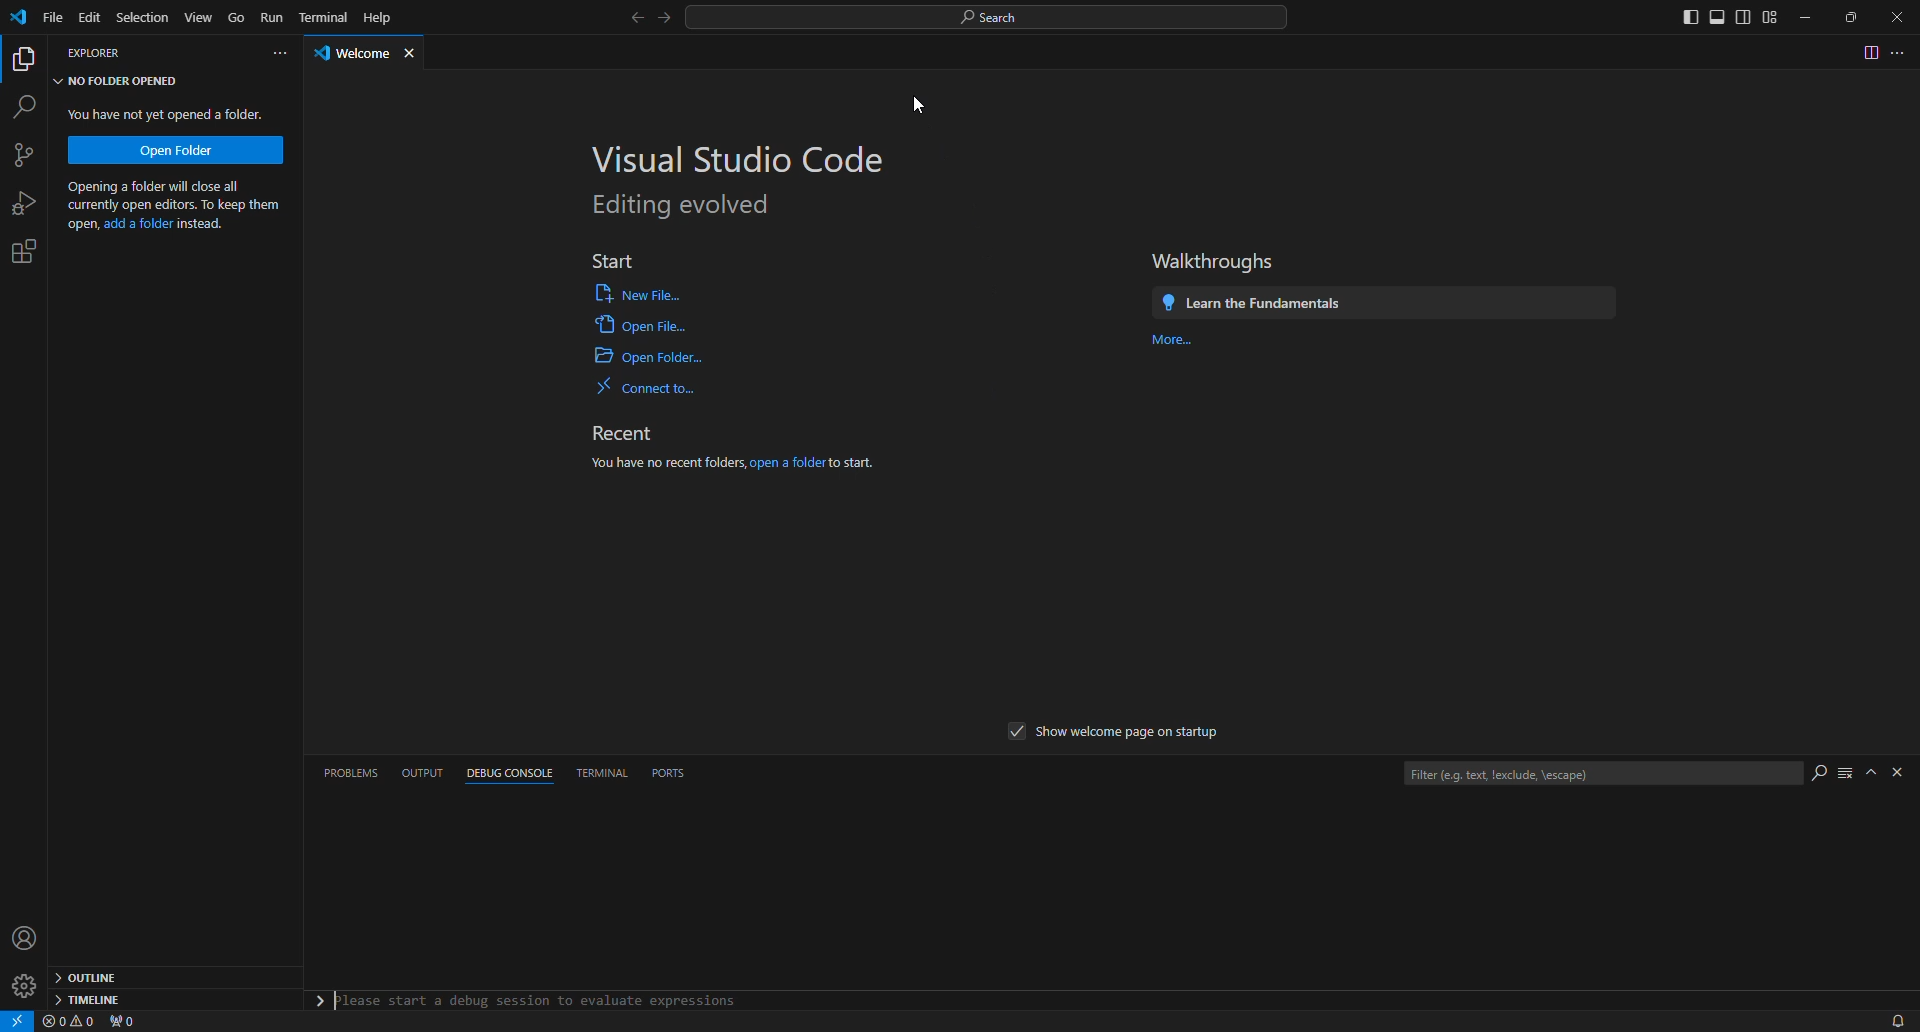 The image size is (1920, 1032). Describe the element at coordinates (664, 23) in the screenshot. I see `next` at that location.